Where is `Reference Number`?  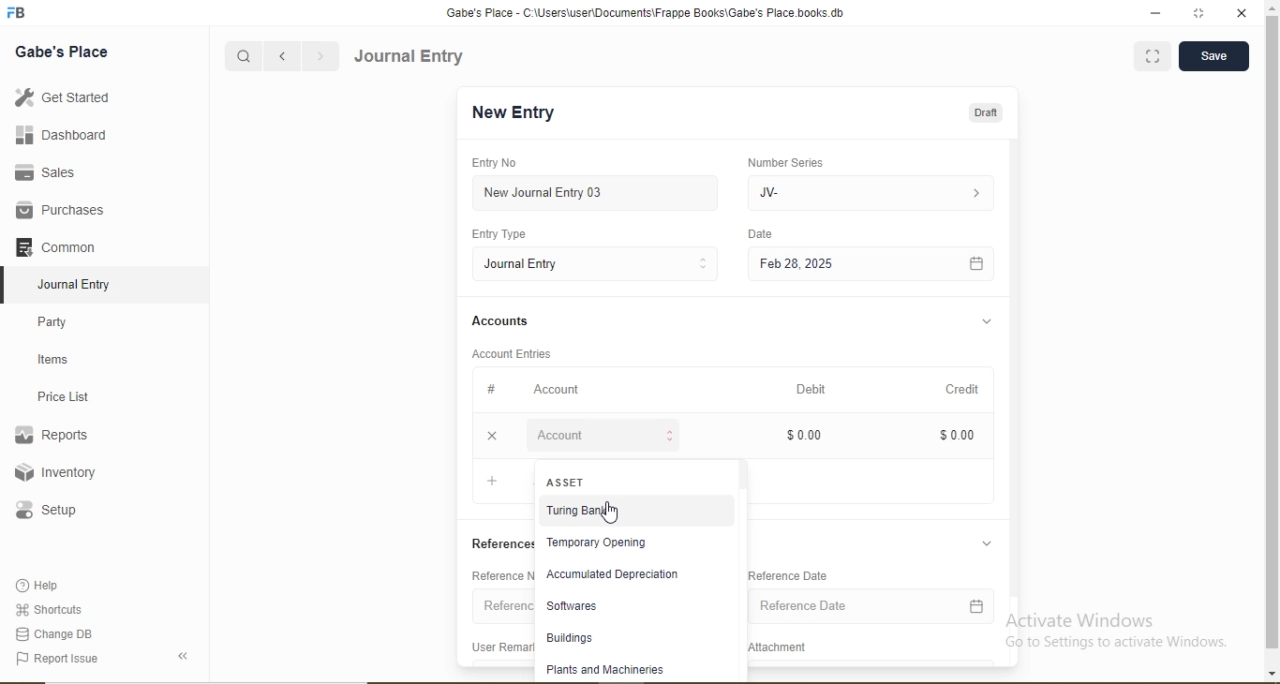
Reference Number is located at coordinates (504, 606).